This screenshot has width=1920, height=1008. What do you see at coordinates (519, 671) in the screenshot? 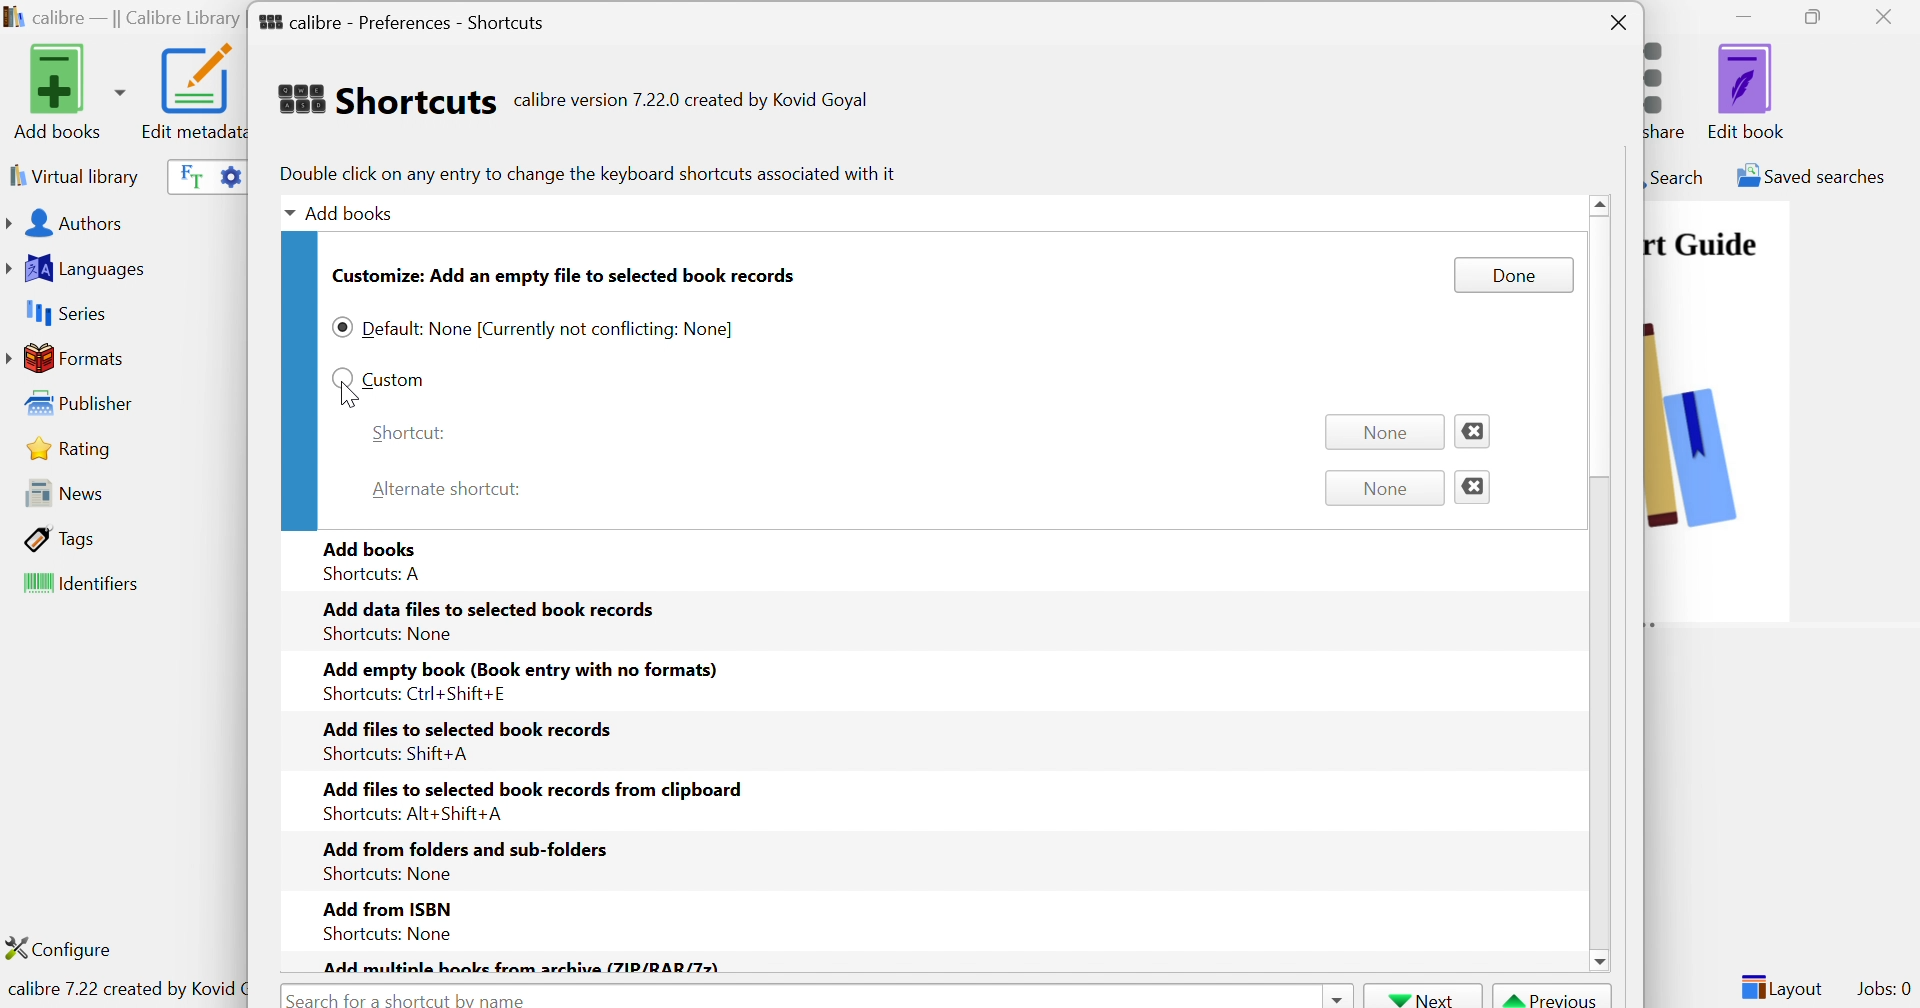
I see `Add empty book (Book entry with no formats)` at bounding box center [519, 671].